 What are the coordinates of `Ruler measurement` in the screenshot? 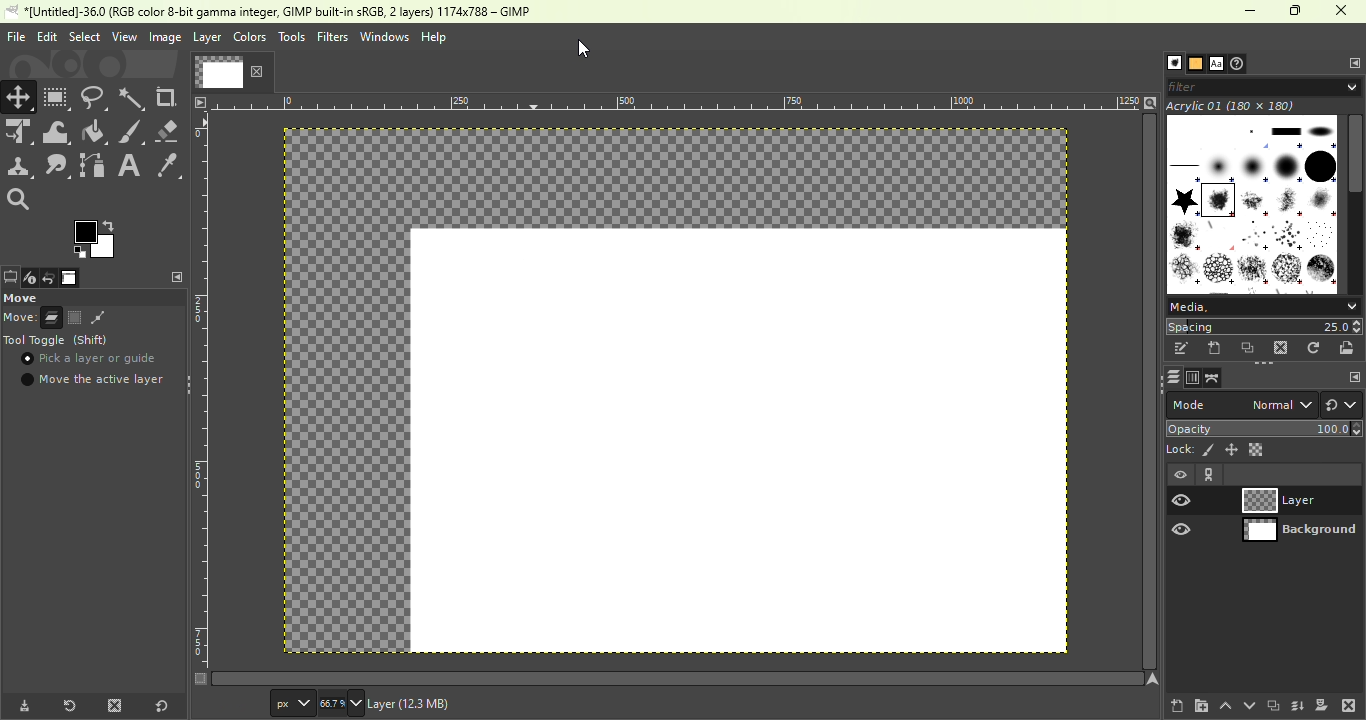 It's located at (677, 101).